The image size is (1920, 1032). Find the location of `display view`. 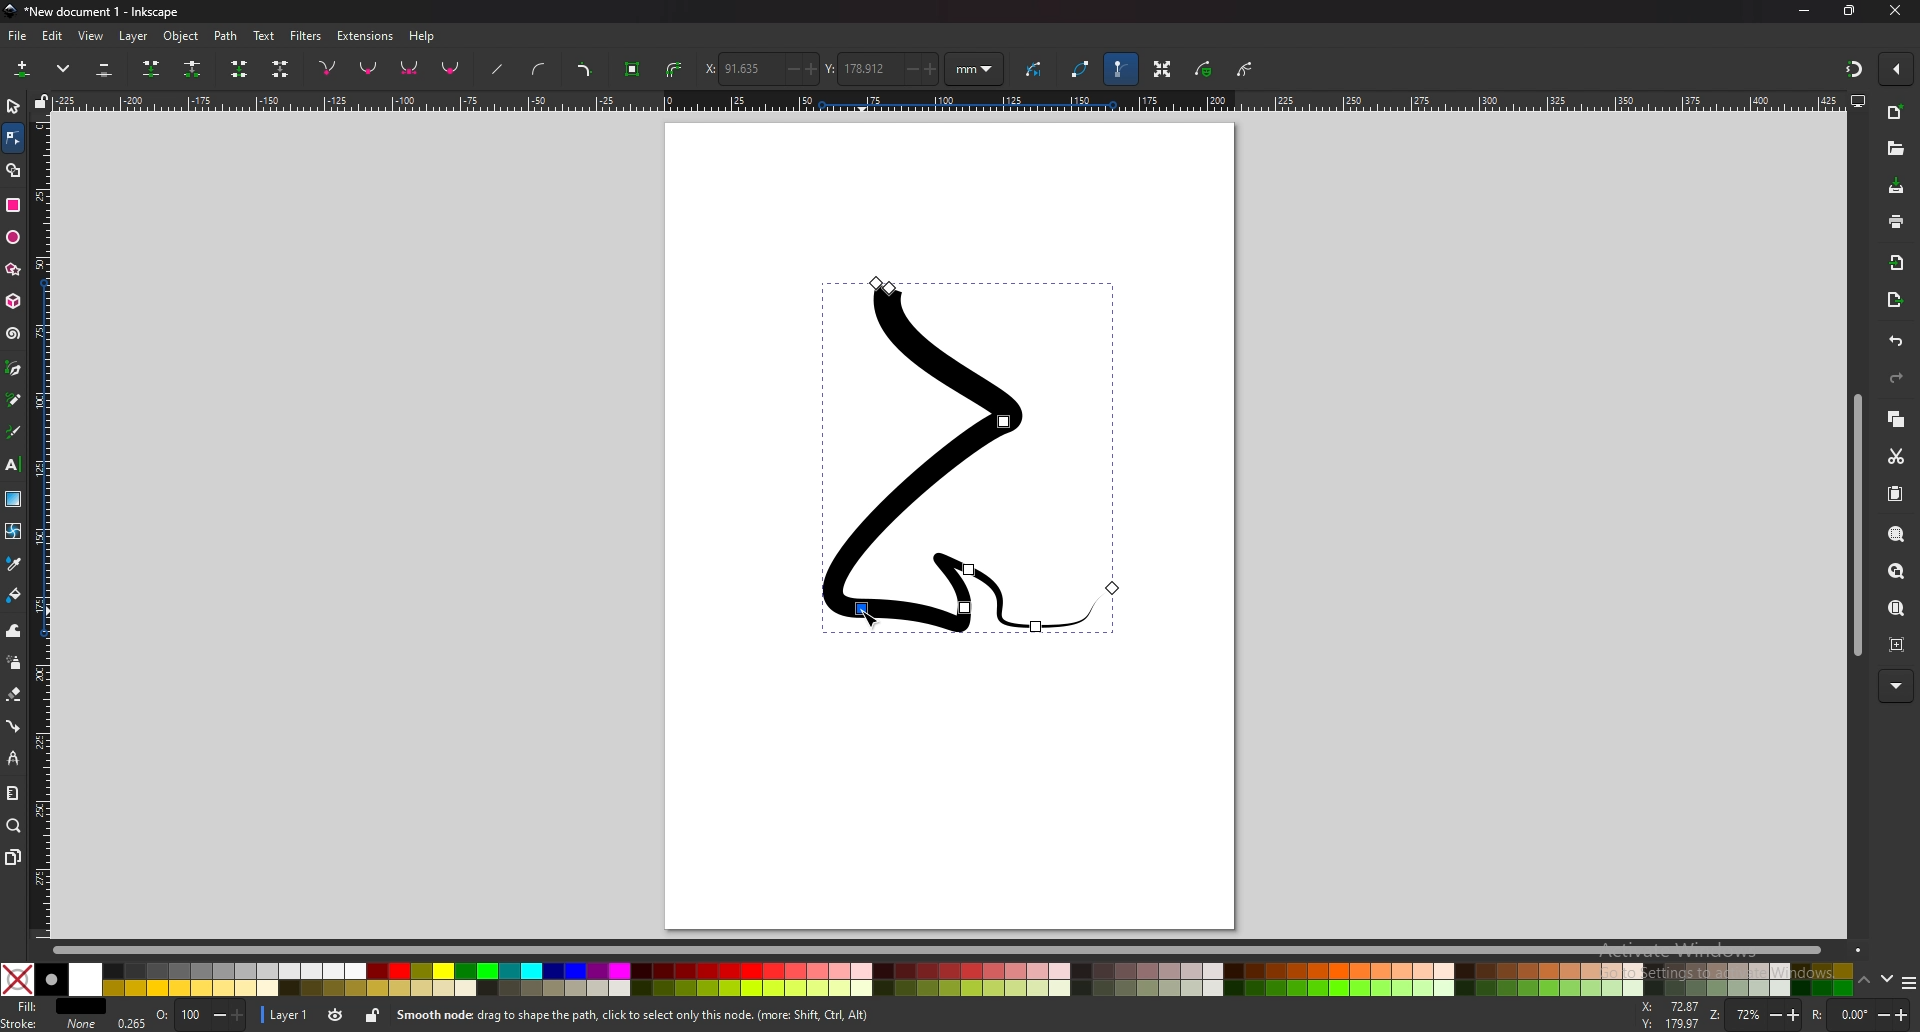

display view is located at coordinates (1859, 101).